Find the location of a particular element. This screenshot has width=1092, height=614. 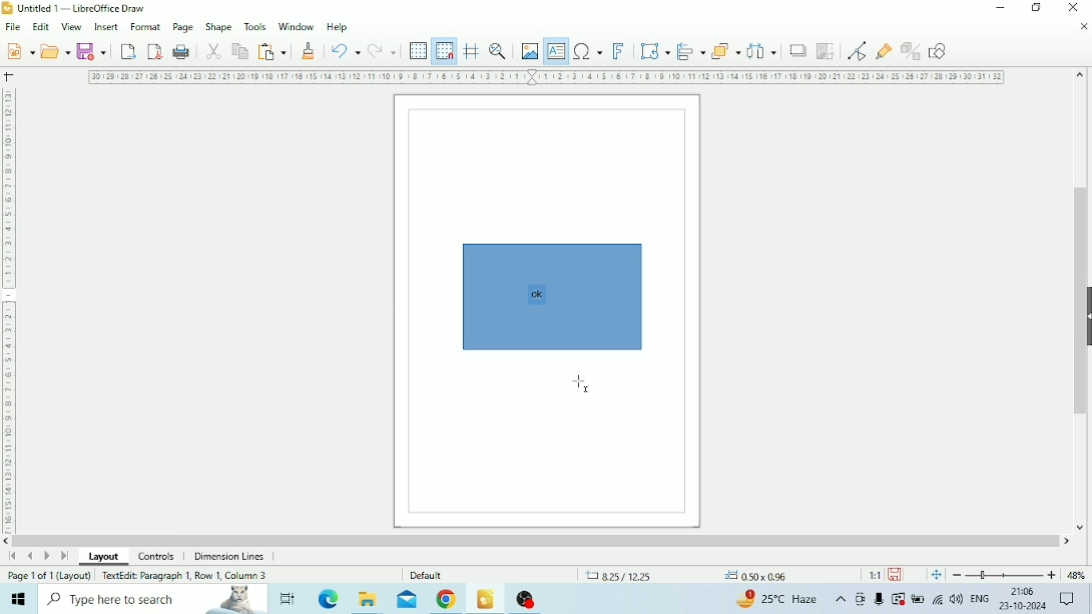

Show is located at coordinates (1085, 314).